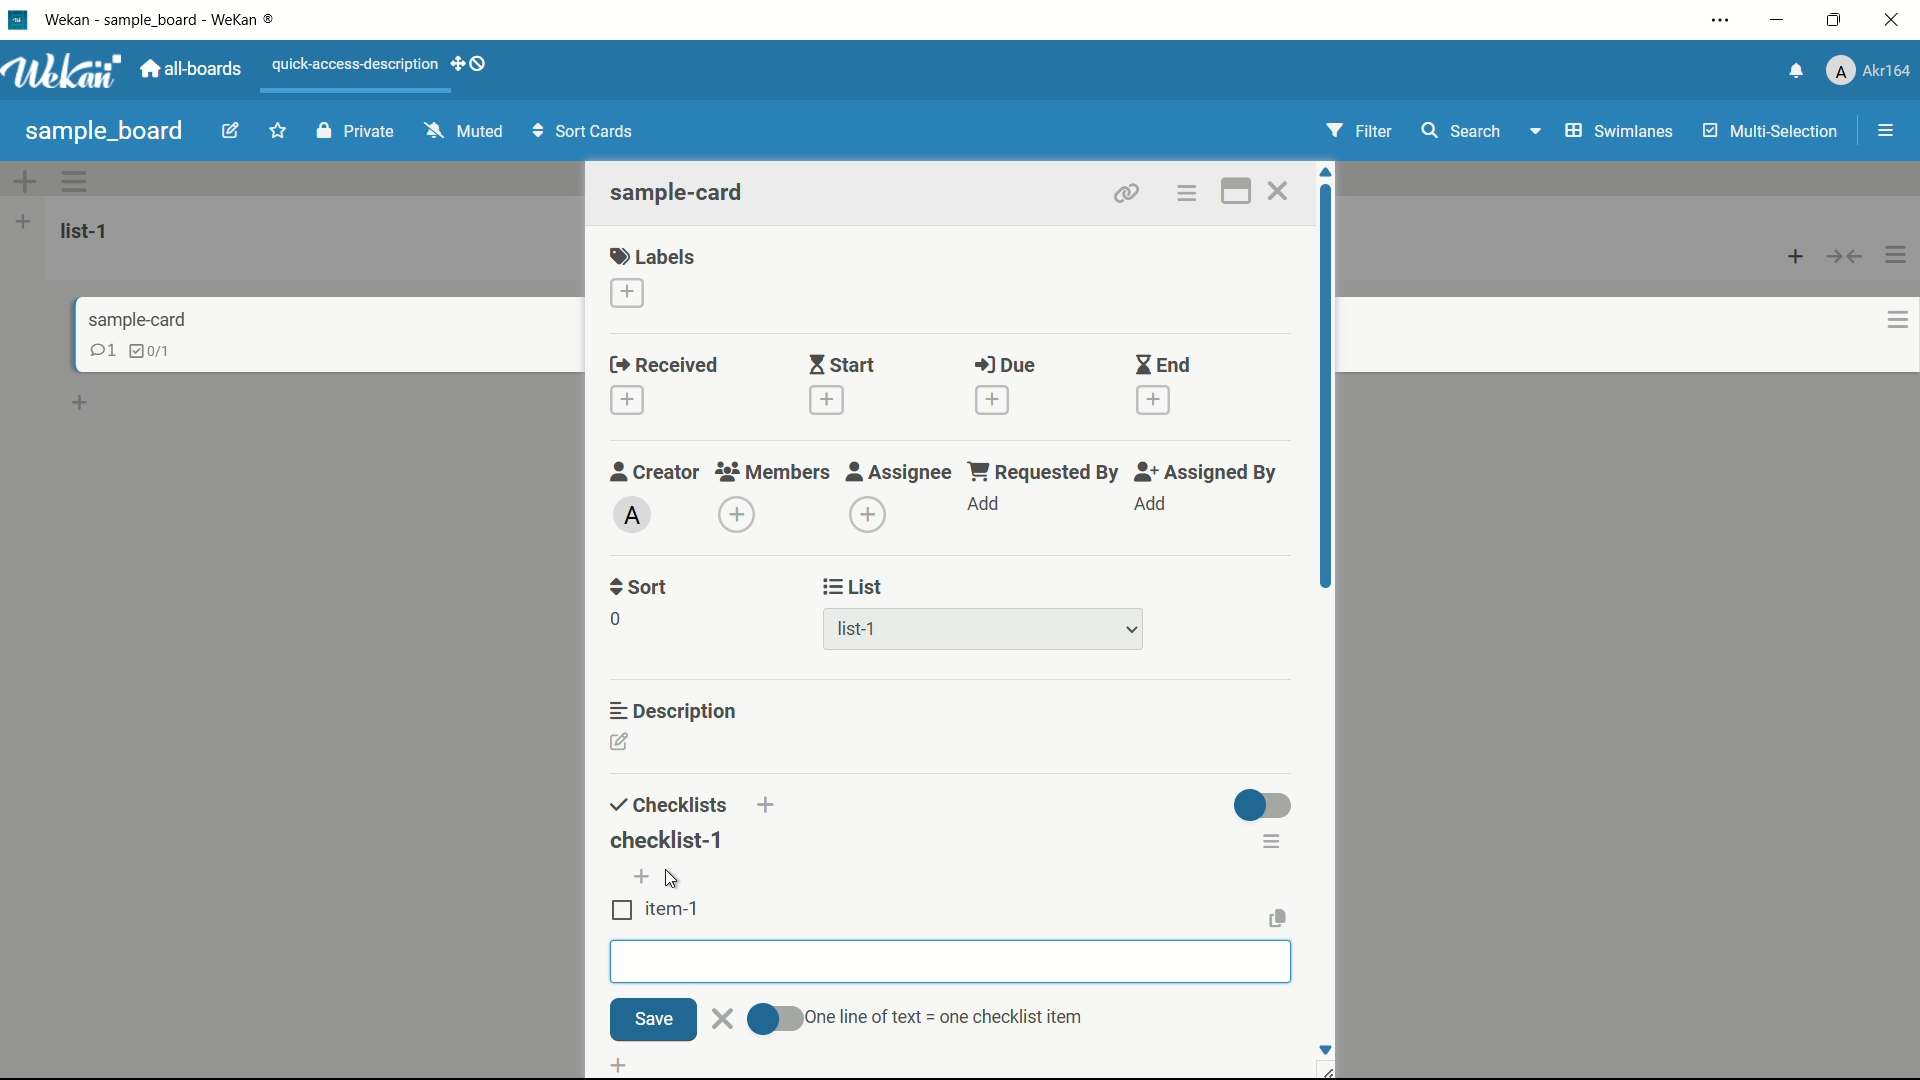 The height and width of the screenshot is (1080, 1920). I want to click on start, so click(844, 365).